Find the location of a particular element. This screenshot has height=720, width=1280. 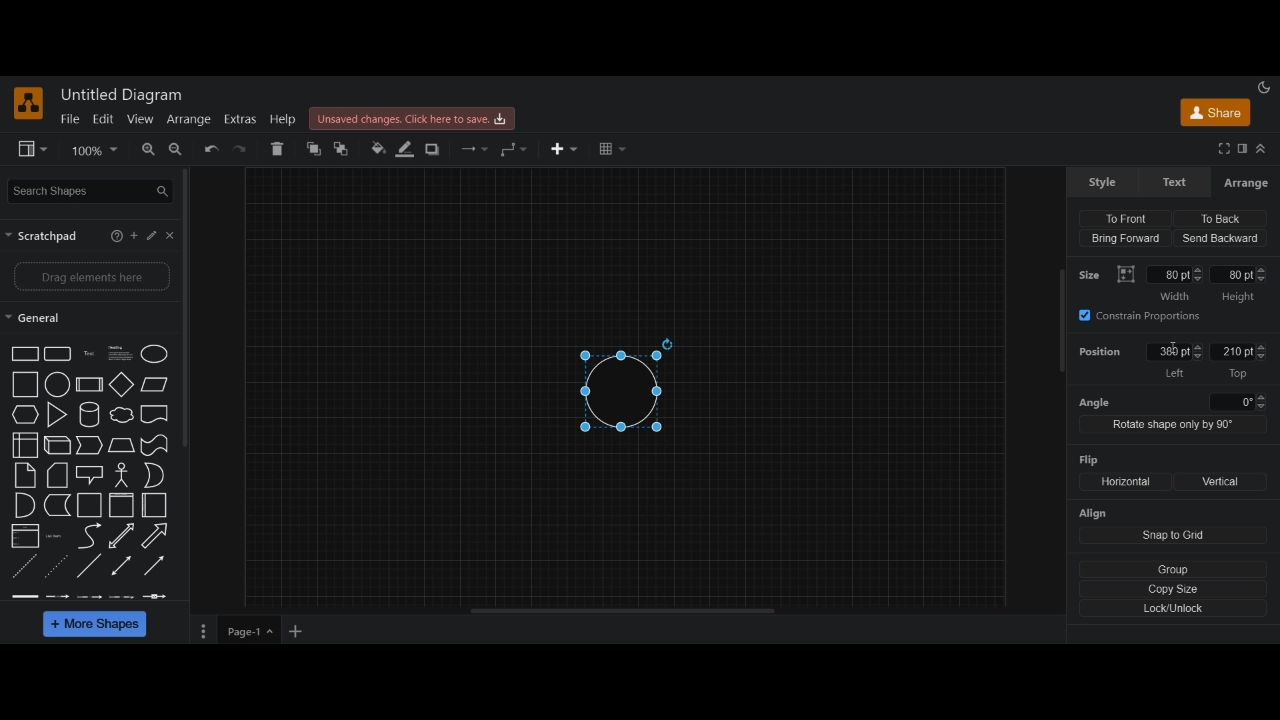

height is located at coordinates (1240, 285).